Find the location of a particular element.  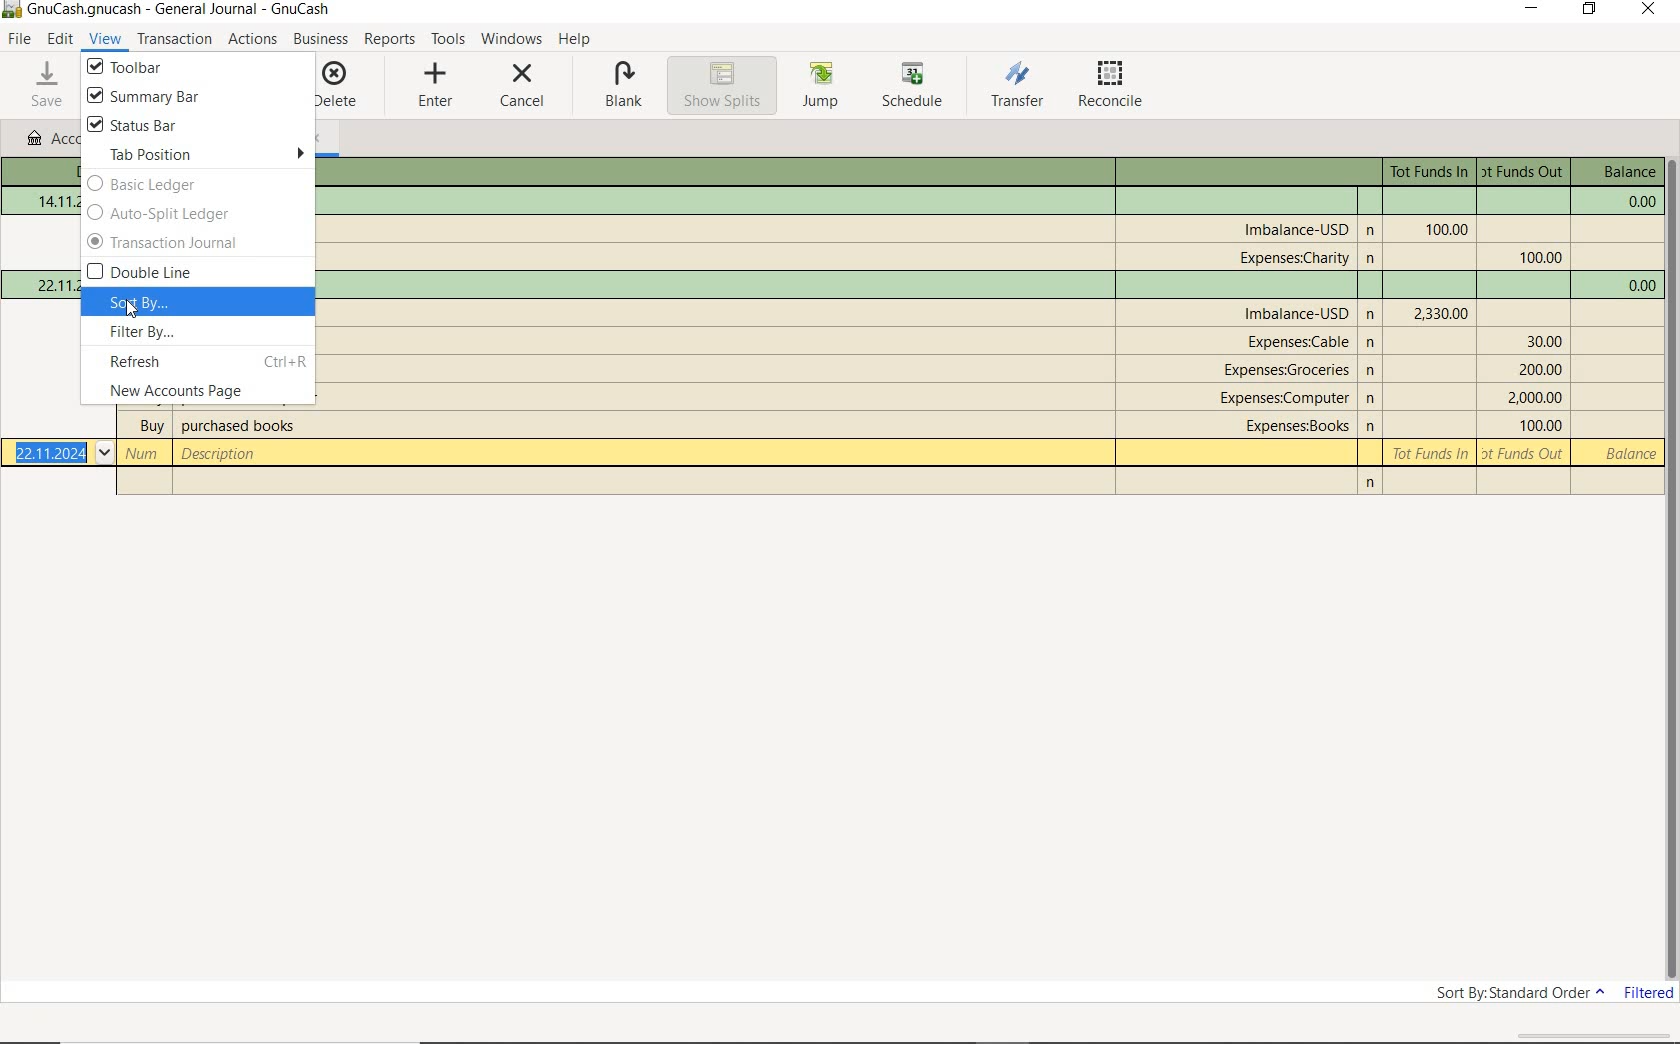

CANCEL is located at coordinates (523, 84).